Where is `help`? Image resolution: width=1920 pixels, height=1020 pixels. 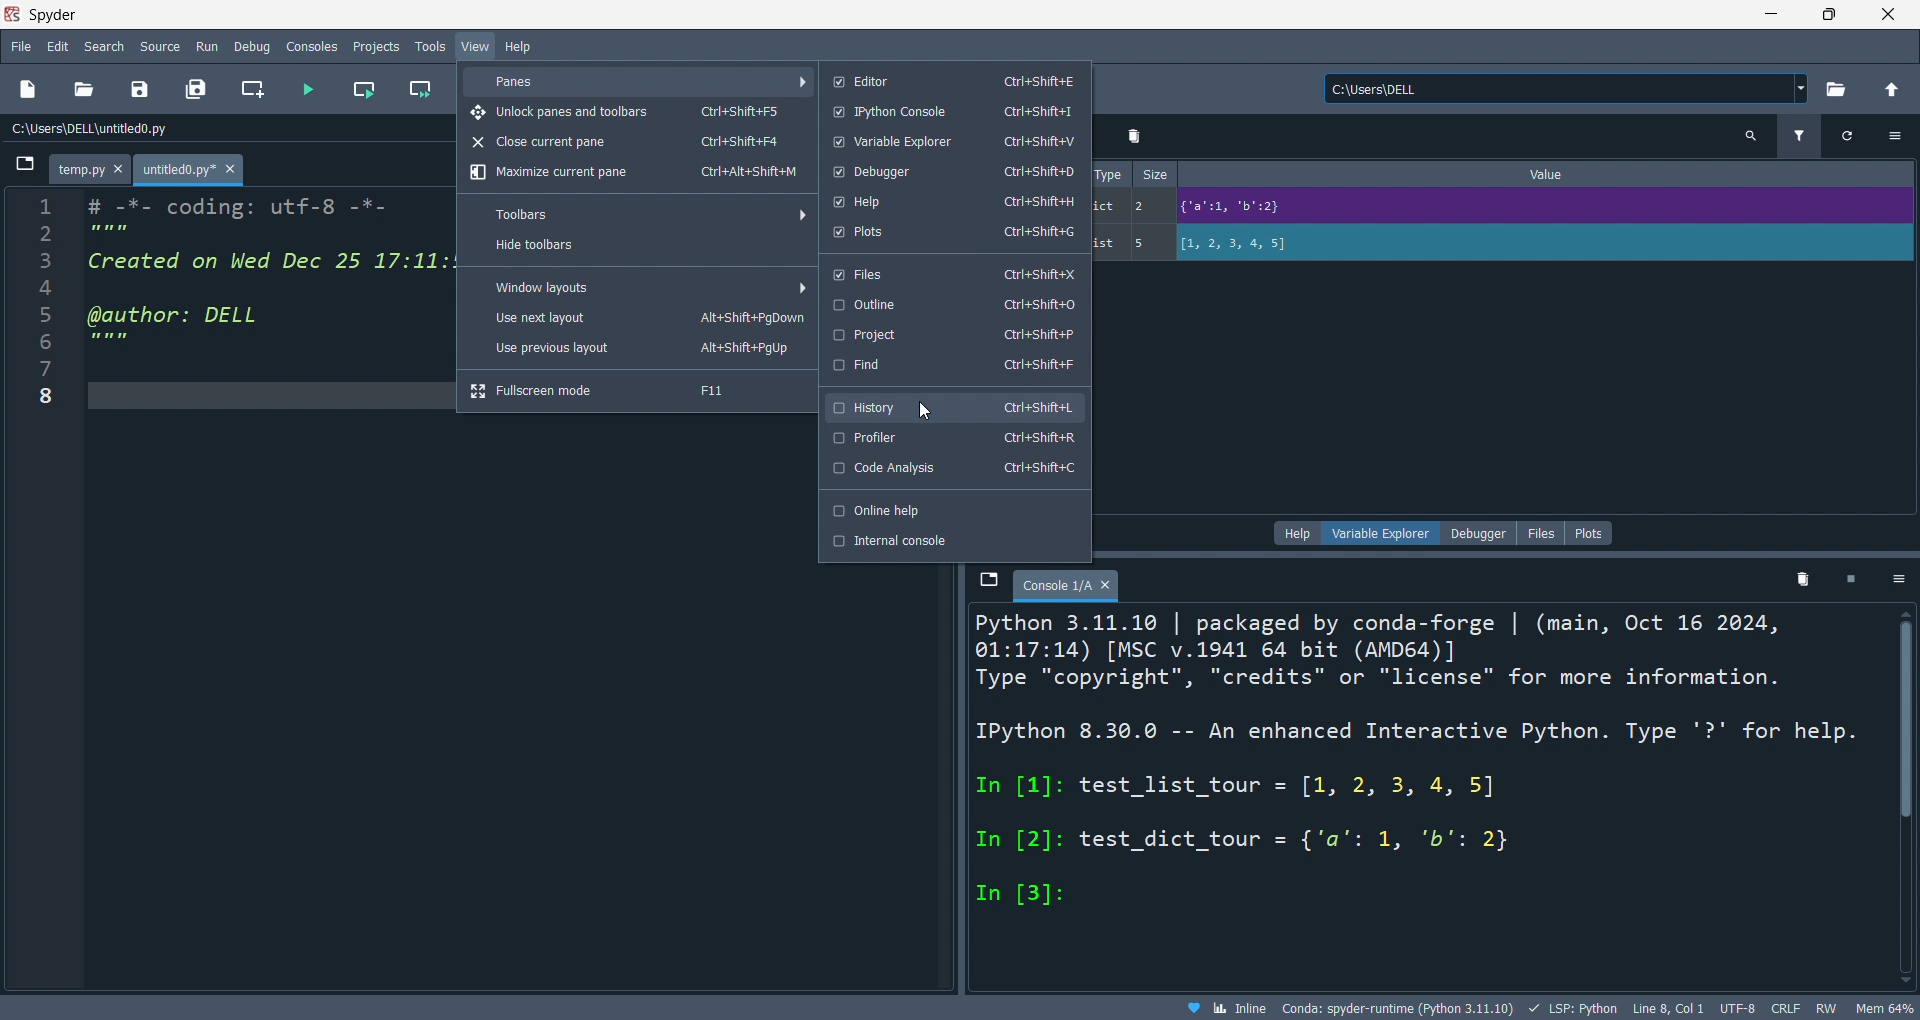 help is located at coordinates (520, 46).